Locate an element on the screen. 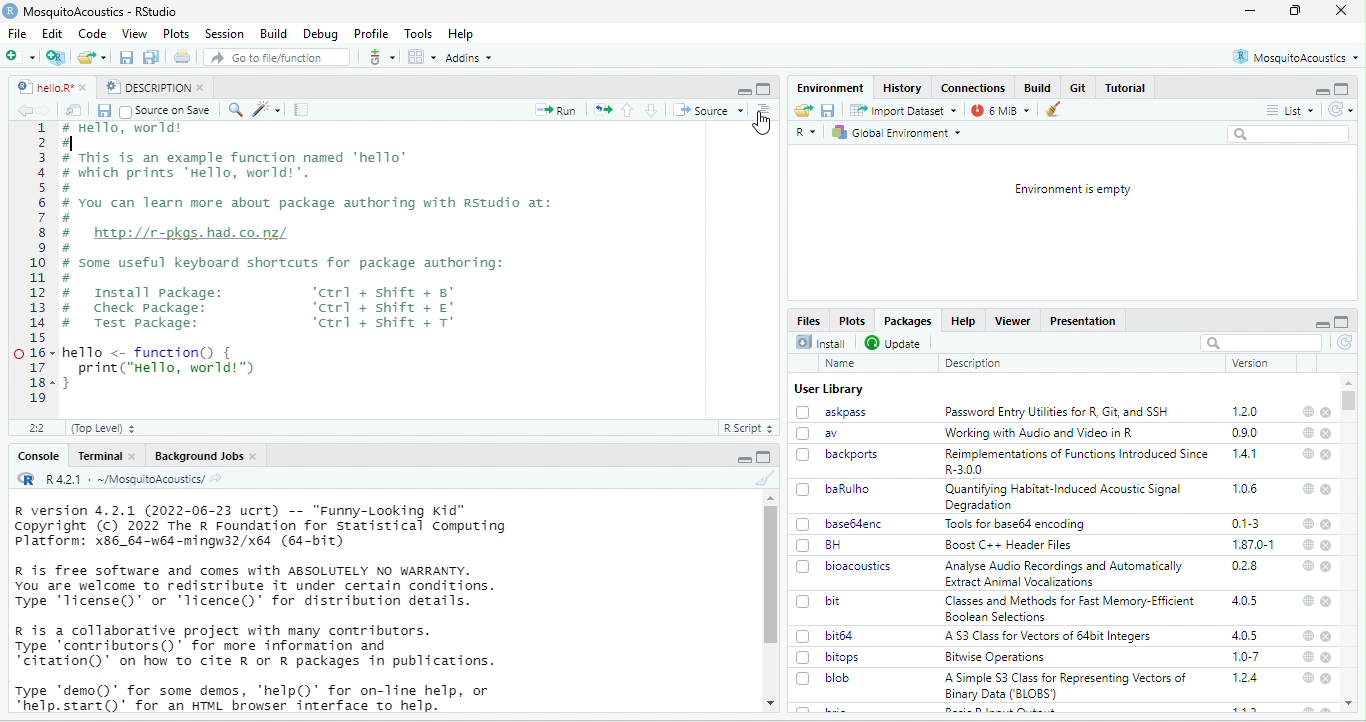  Load workspace is located at coordinates (803, 110).